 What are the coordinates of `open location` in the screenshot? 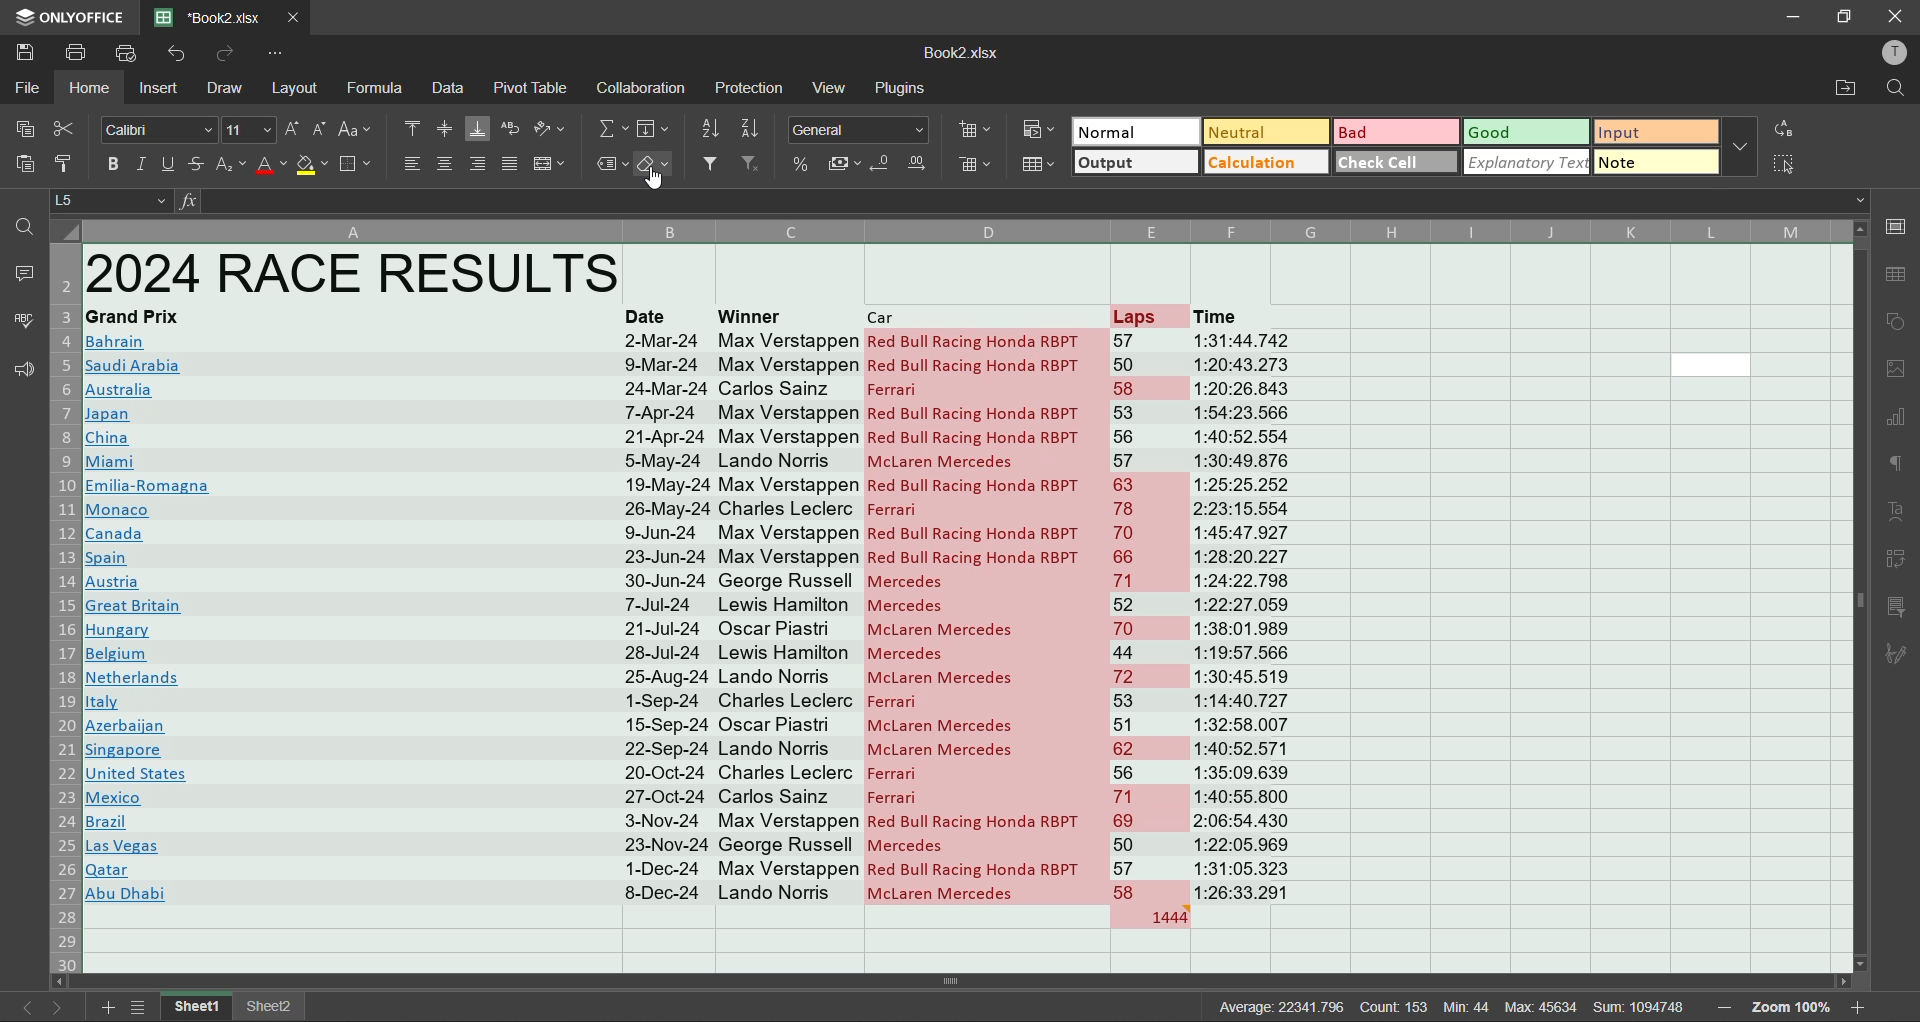 It's located at (1844, 88).